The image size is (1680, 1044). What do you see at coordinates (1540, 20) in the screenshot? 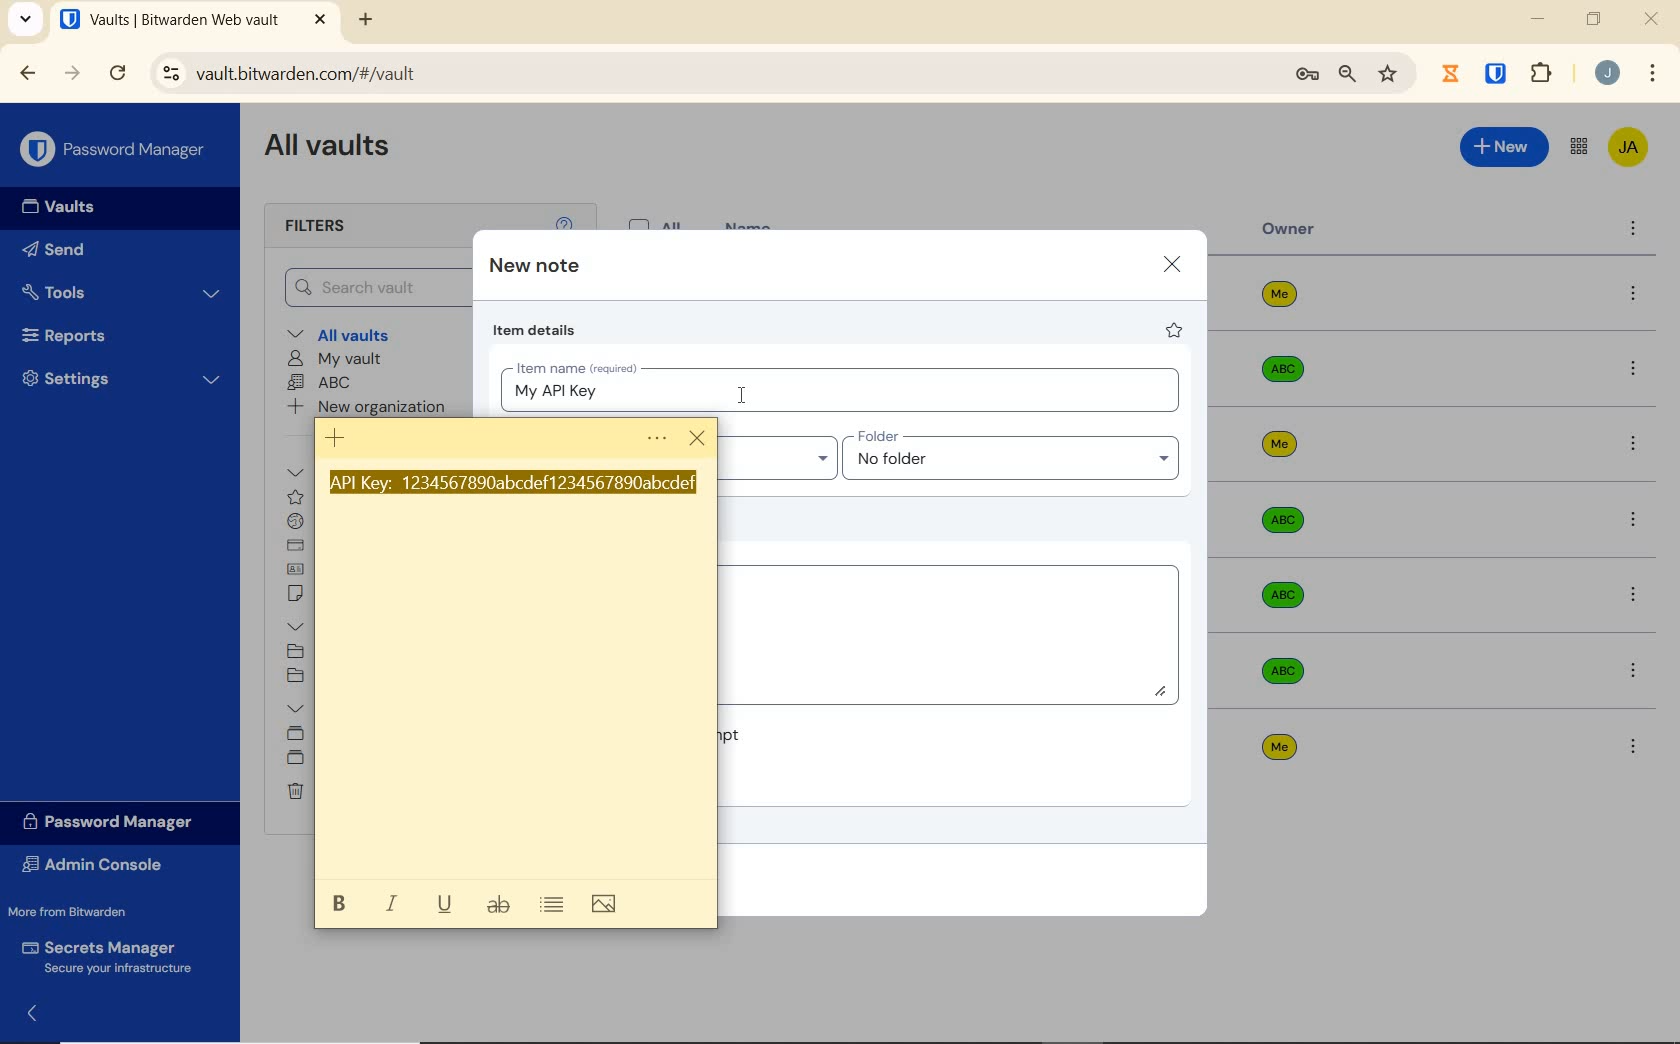
I see `MINIMIZE` at bounding box center [1540, 20].